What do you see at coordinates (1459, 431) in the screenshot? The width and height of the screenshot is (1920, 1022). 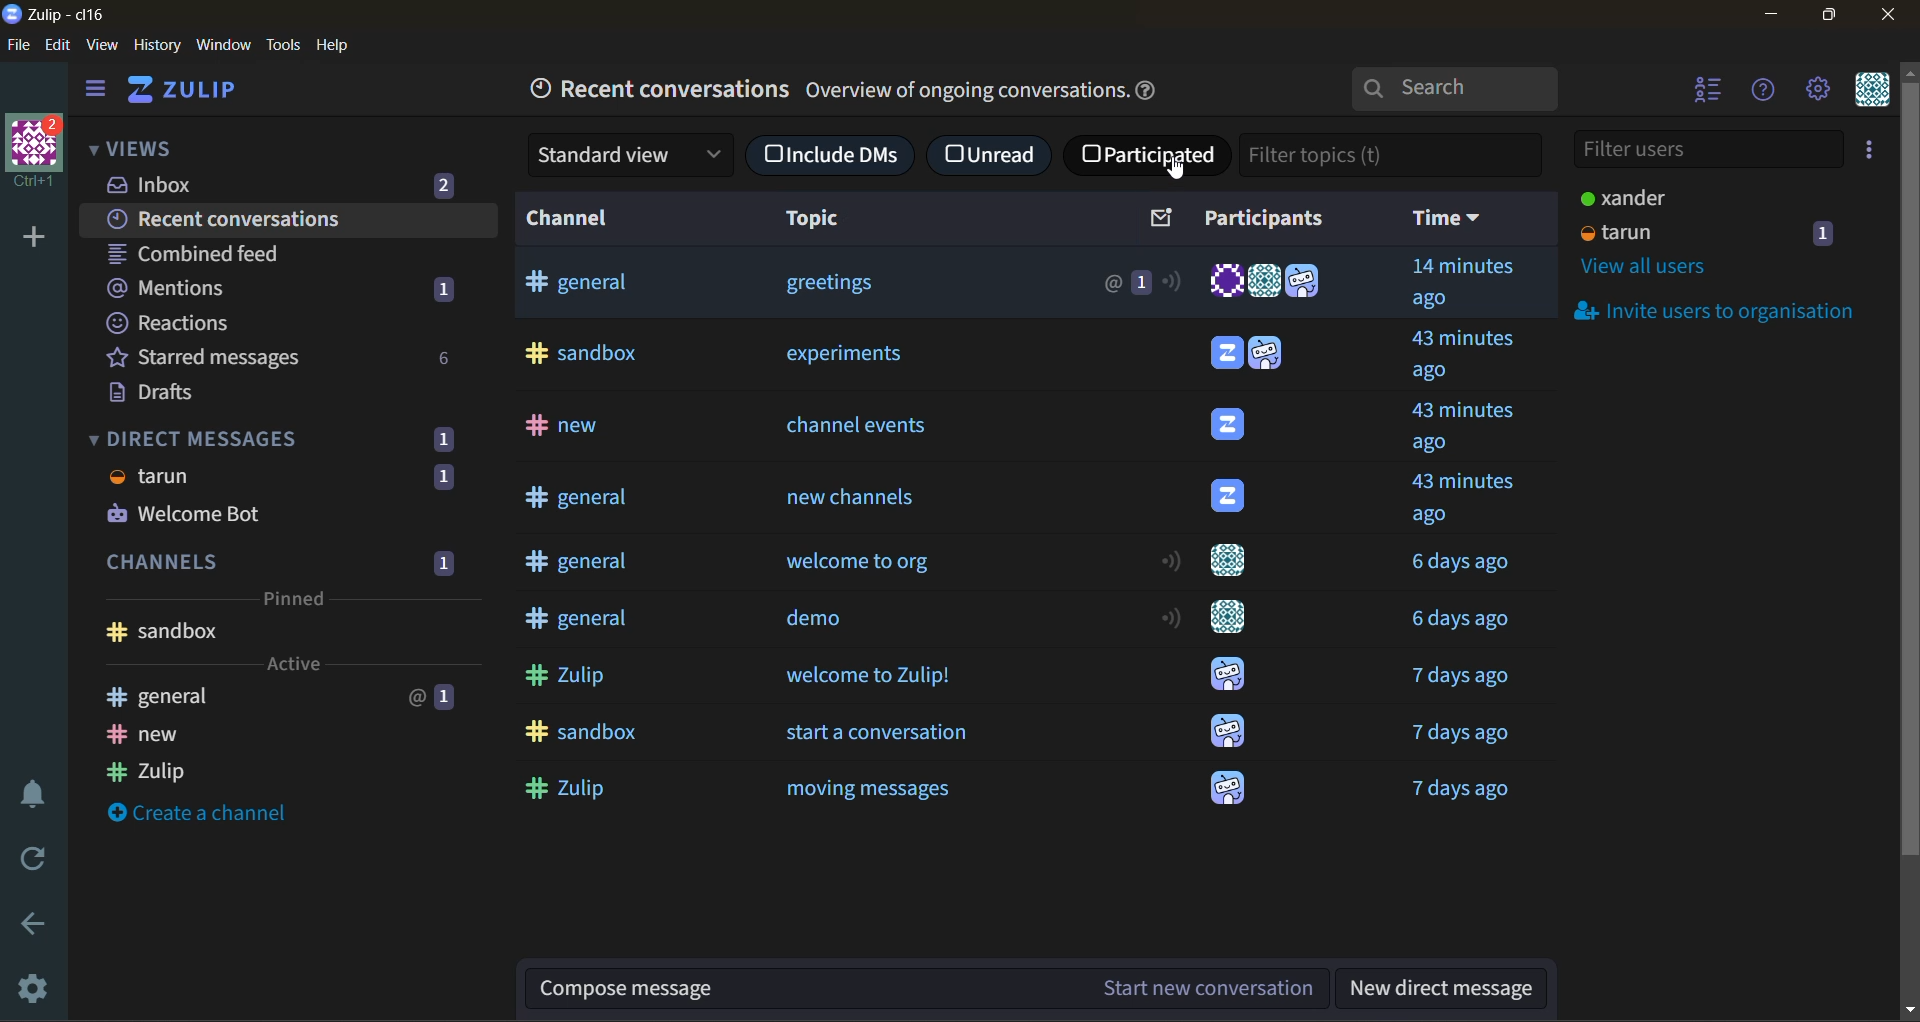 I see `time` at bounding box center [1459, 431].